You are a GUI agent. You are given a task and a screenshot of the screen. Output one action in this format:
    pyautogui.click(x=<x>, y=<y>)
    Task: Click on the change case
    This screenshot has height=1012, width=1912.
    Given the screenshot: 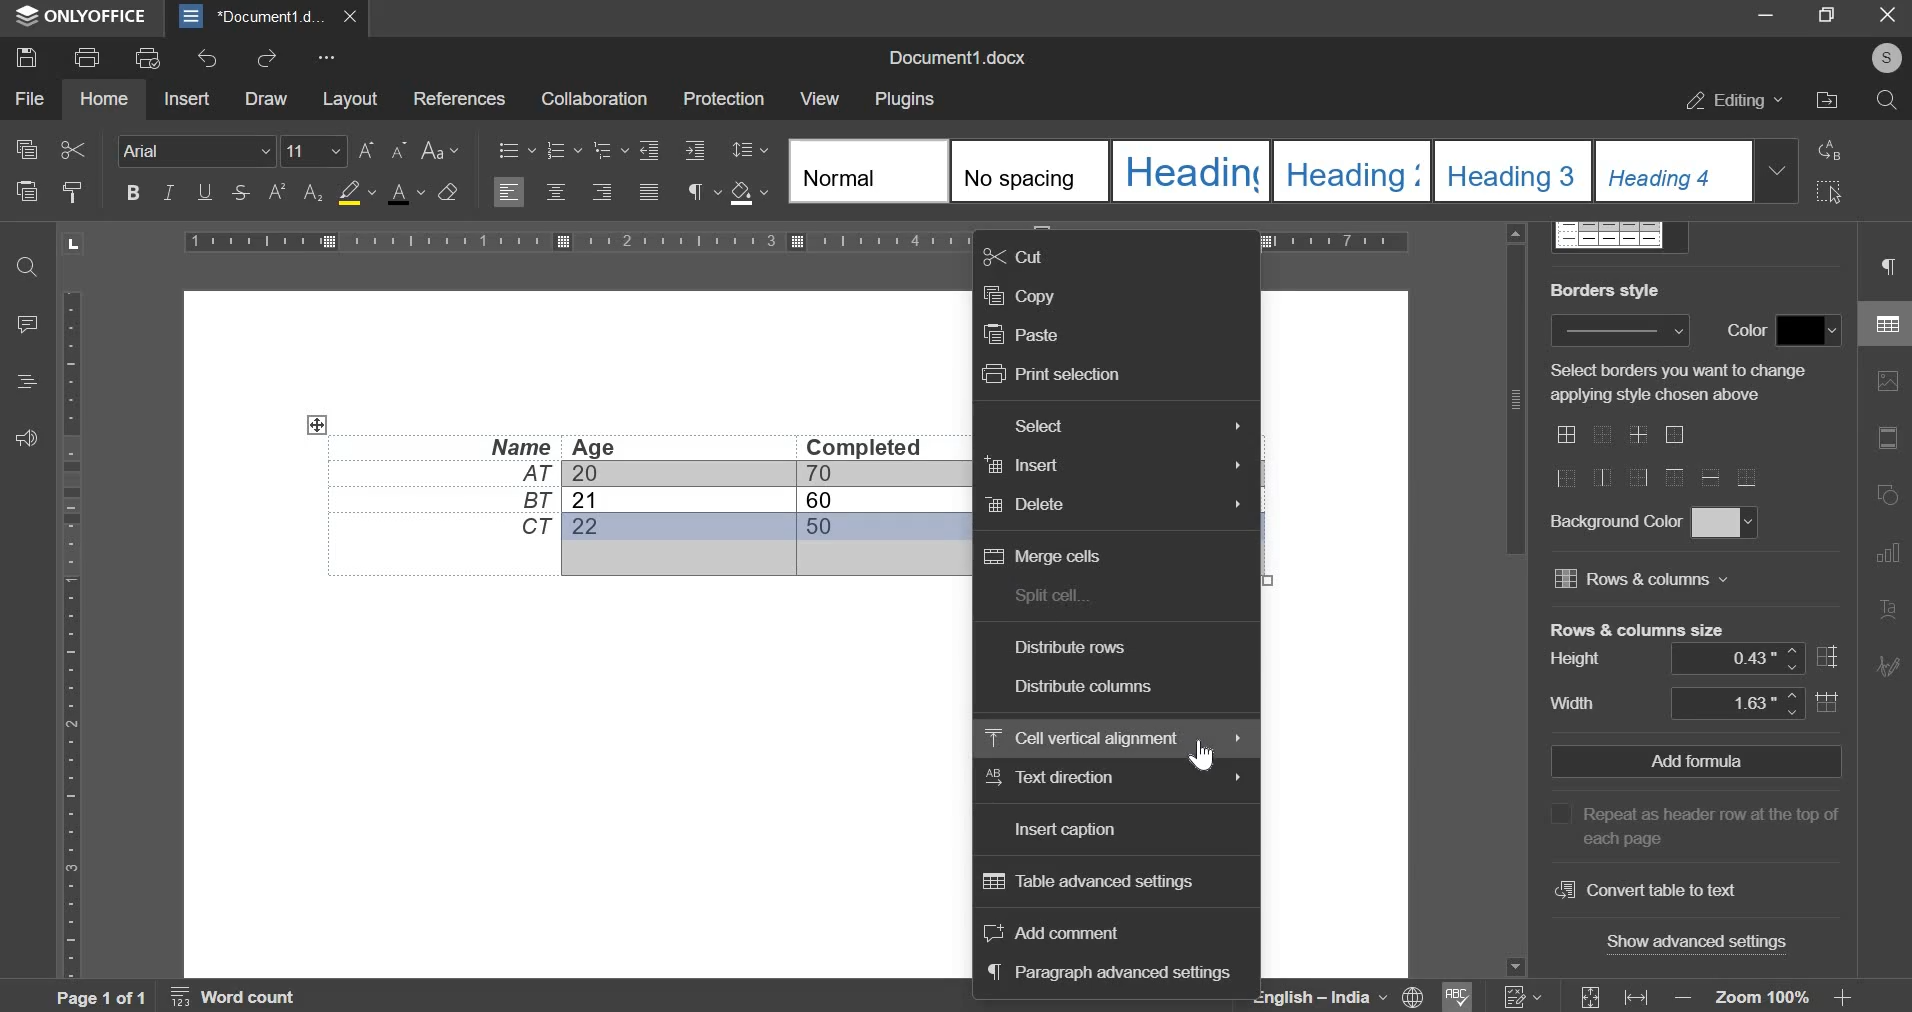 What is the action you would take?
    pyautogui.click(x=436, y=147)
    